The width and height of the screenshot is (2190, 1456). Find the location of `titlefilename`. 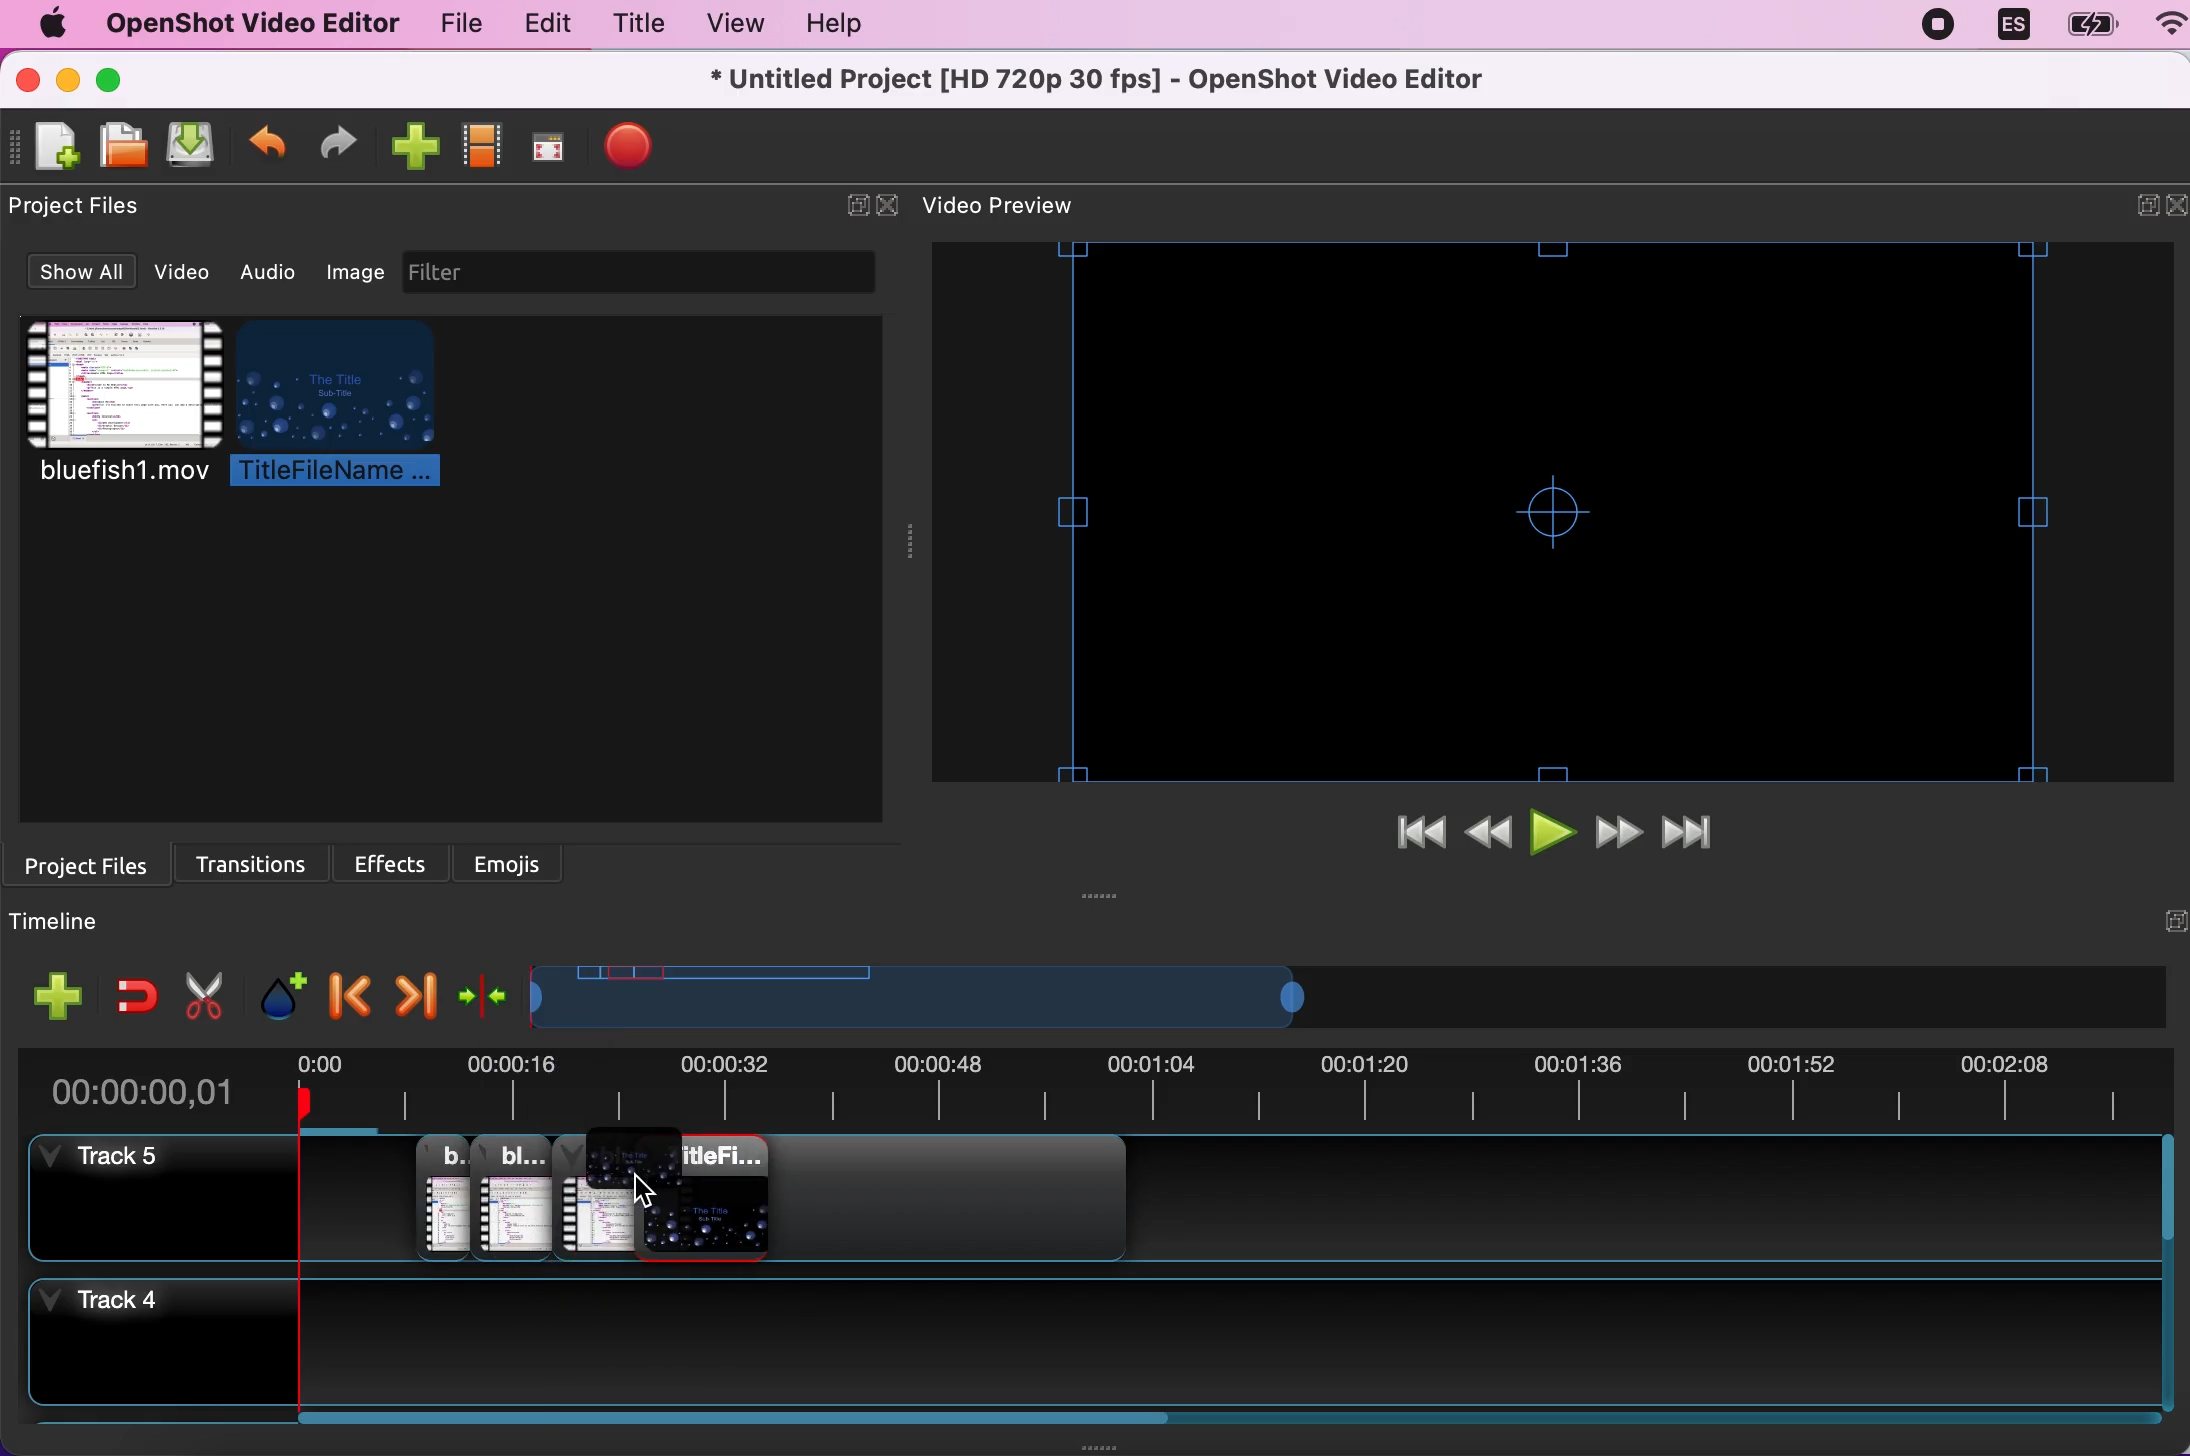

titlefilename is located at coordinates (350, 406).